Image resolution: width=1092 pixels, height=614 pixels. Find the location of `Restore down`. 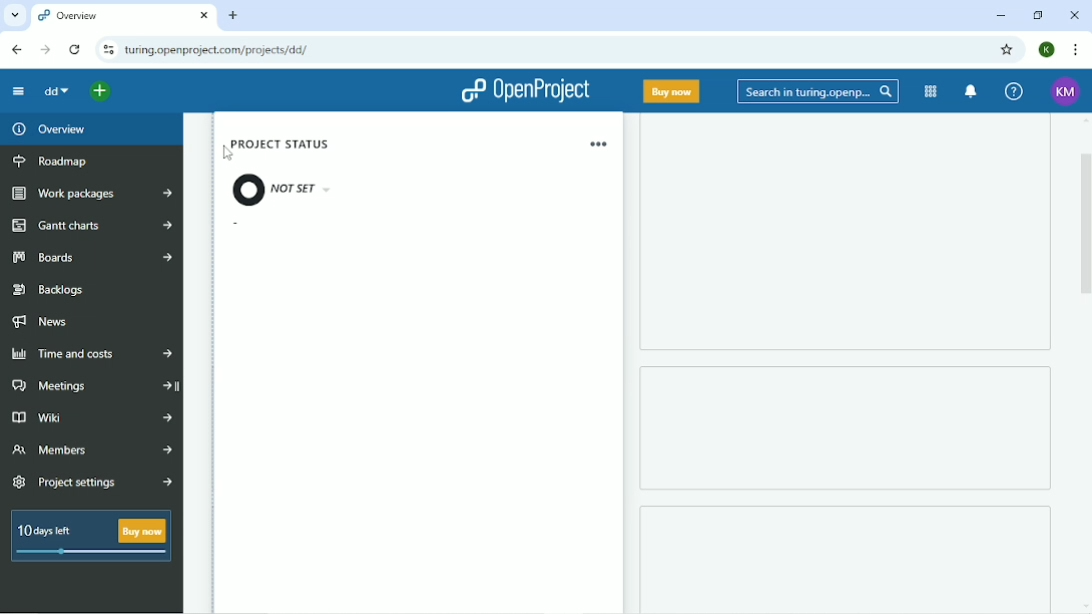

Restore down is located at coordinates (1037, 15).